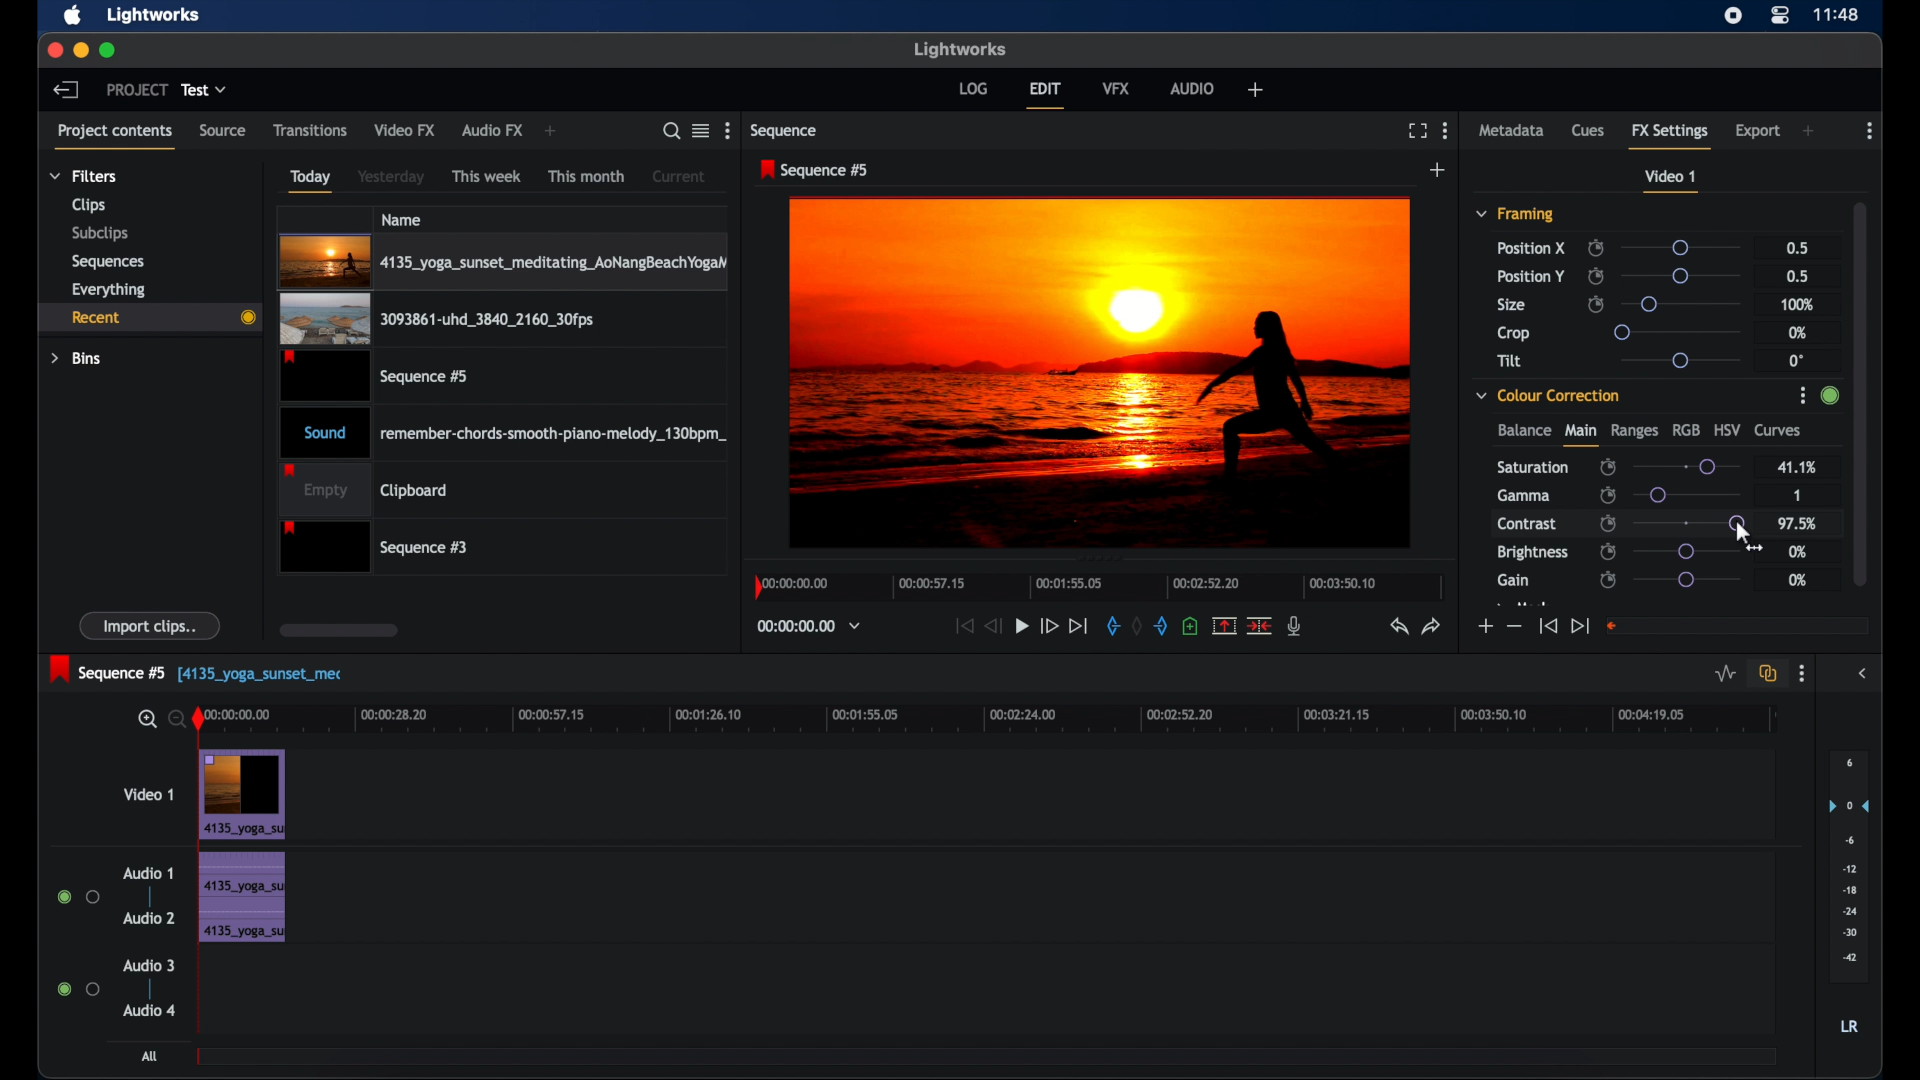  What do you see at coordinates (1589, 131) in the screenshot?
I see `cues` at bounding box center [1589, 131].